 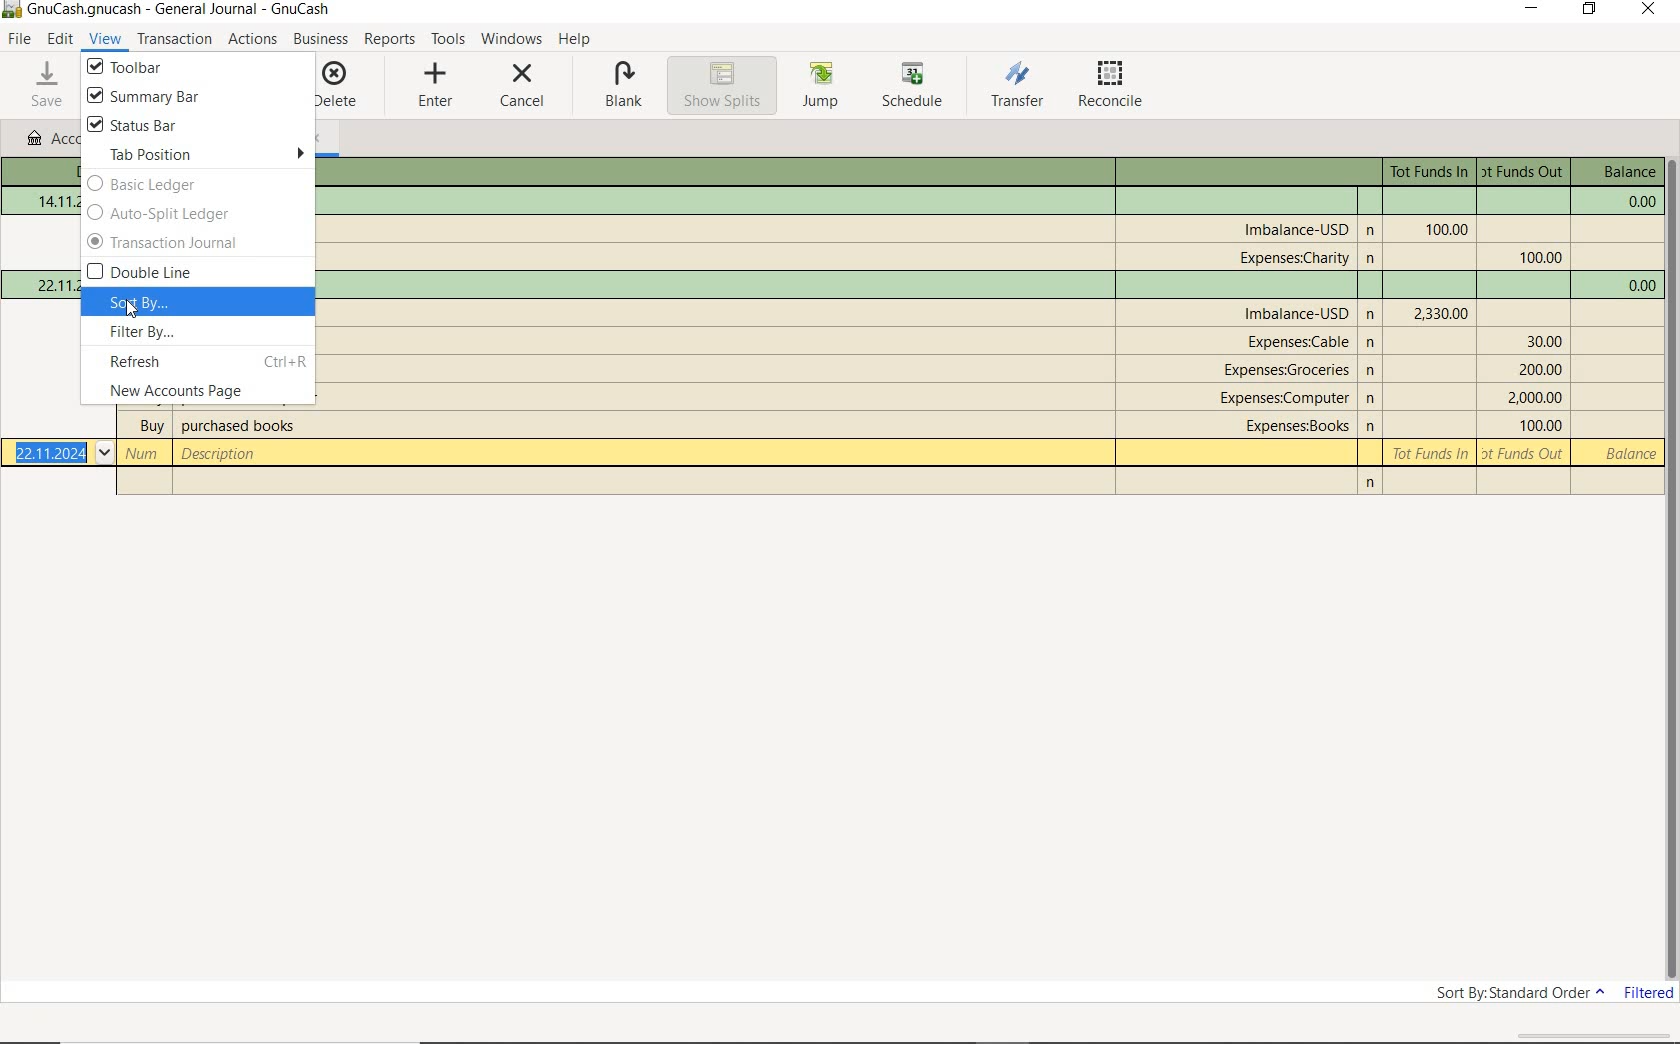 I want to click on tab position, so click(x=201, y=154).